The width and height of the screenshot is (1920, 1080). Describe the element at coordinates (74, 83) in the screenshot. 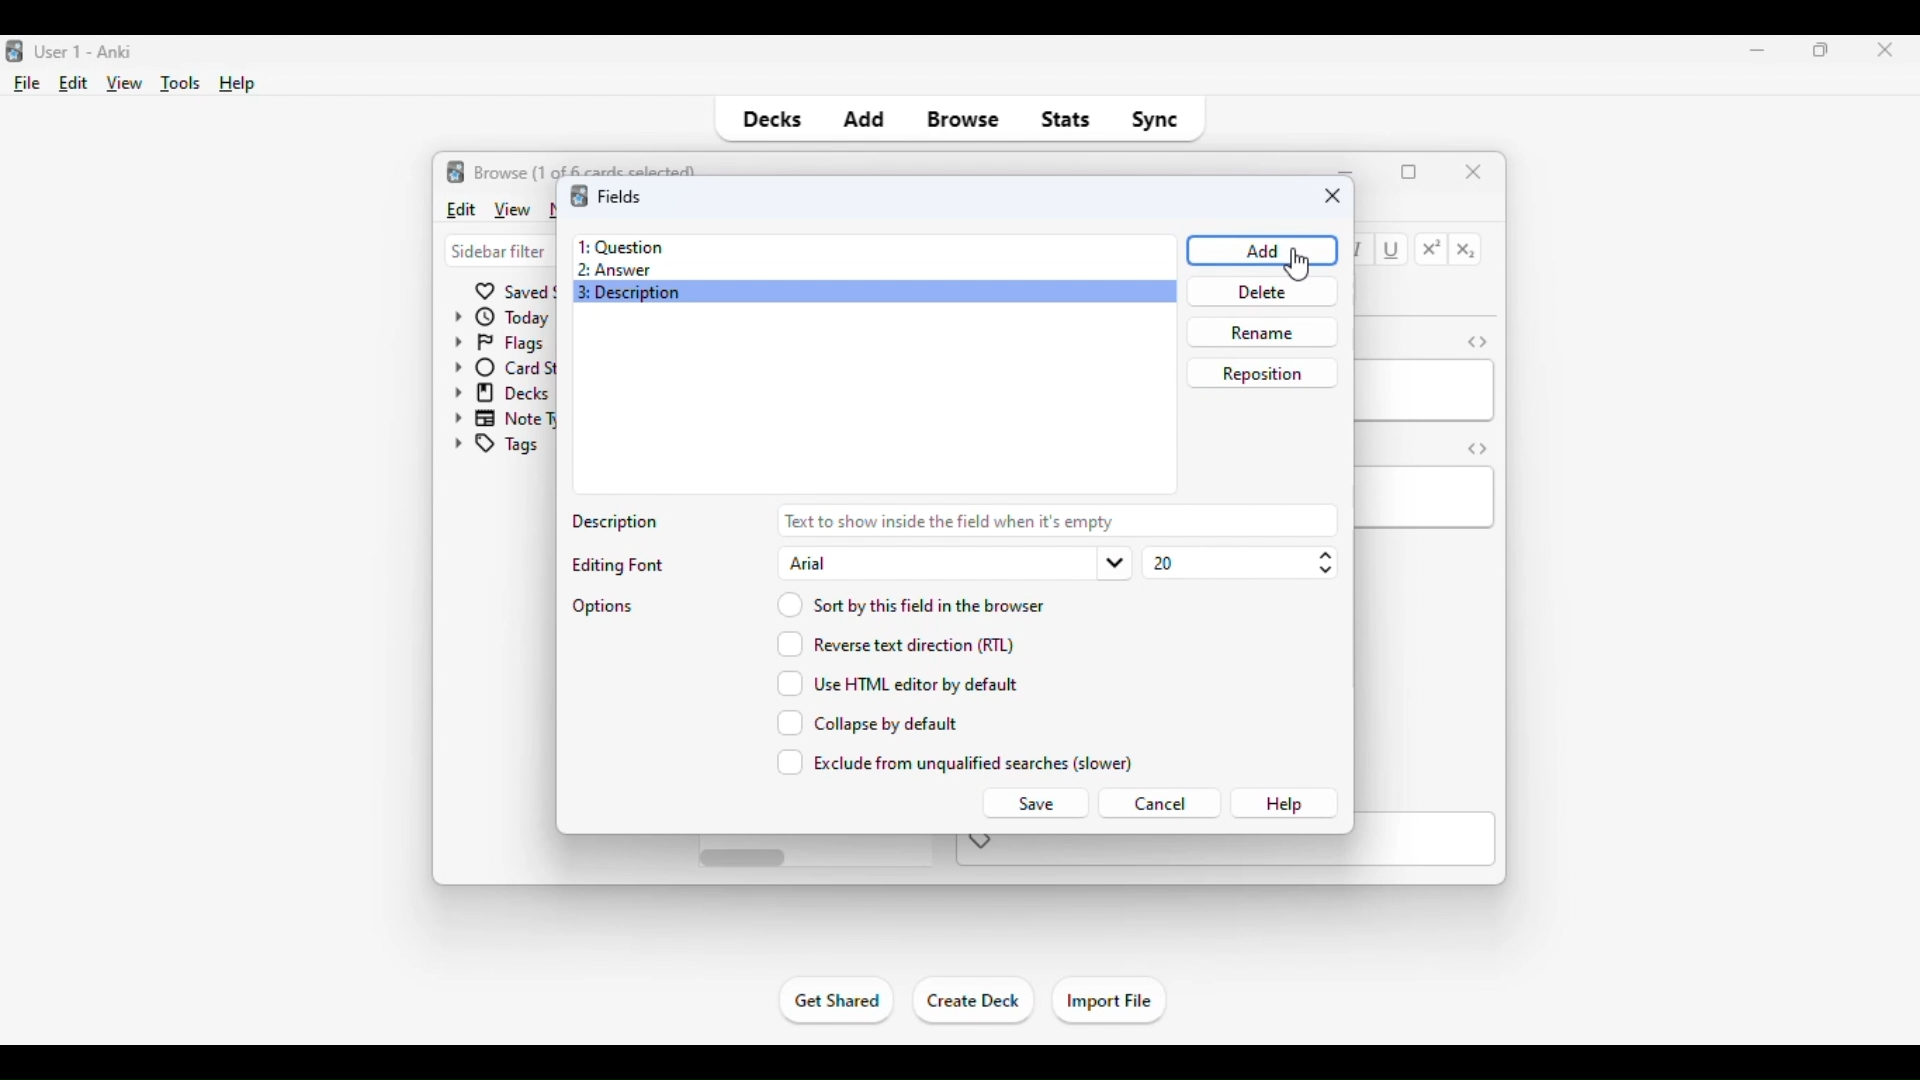

I see `edit` at that location.